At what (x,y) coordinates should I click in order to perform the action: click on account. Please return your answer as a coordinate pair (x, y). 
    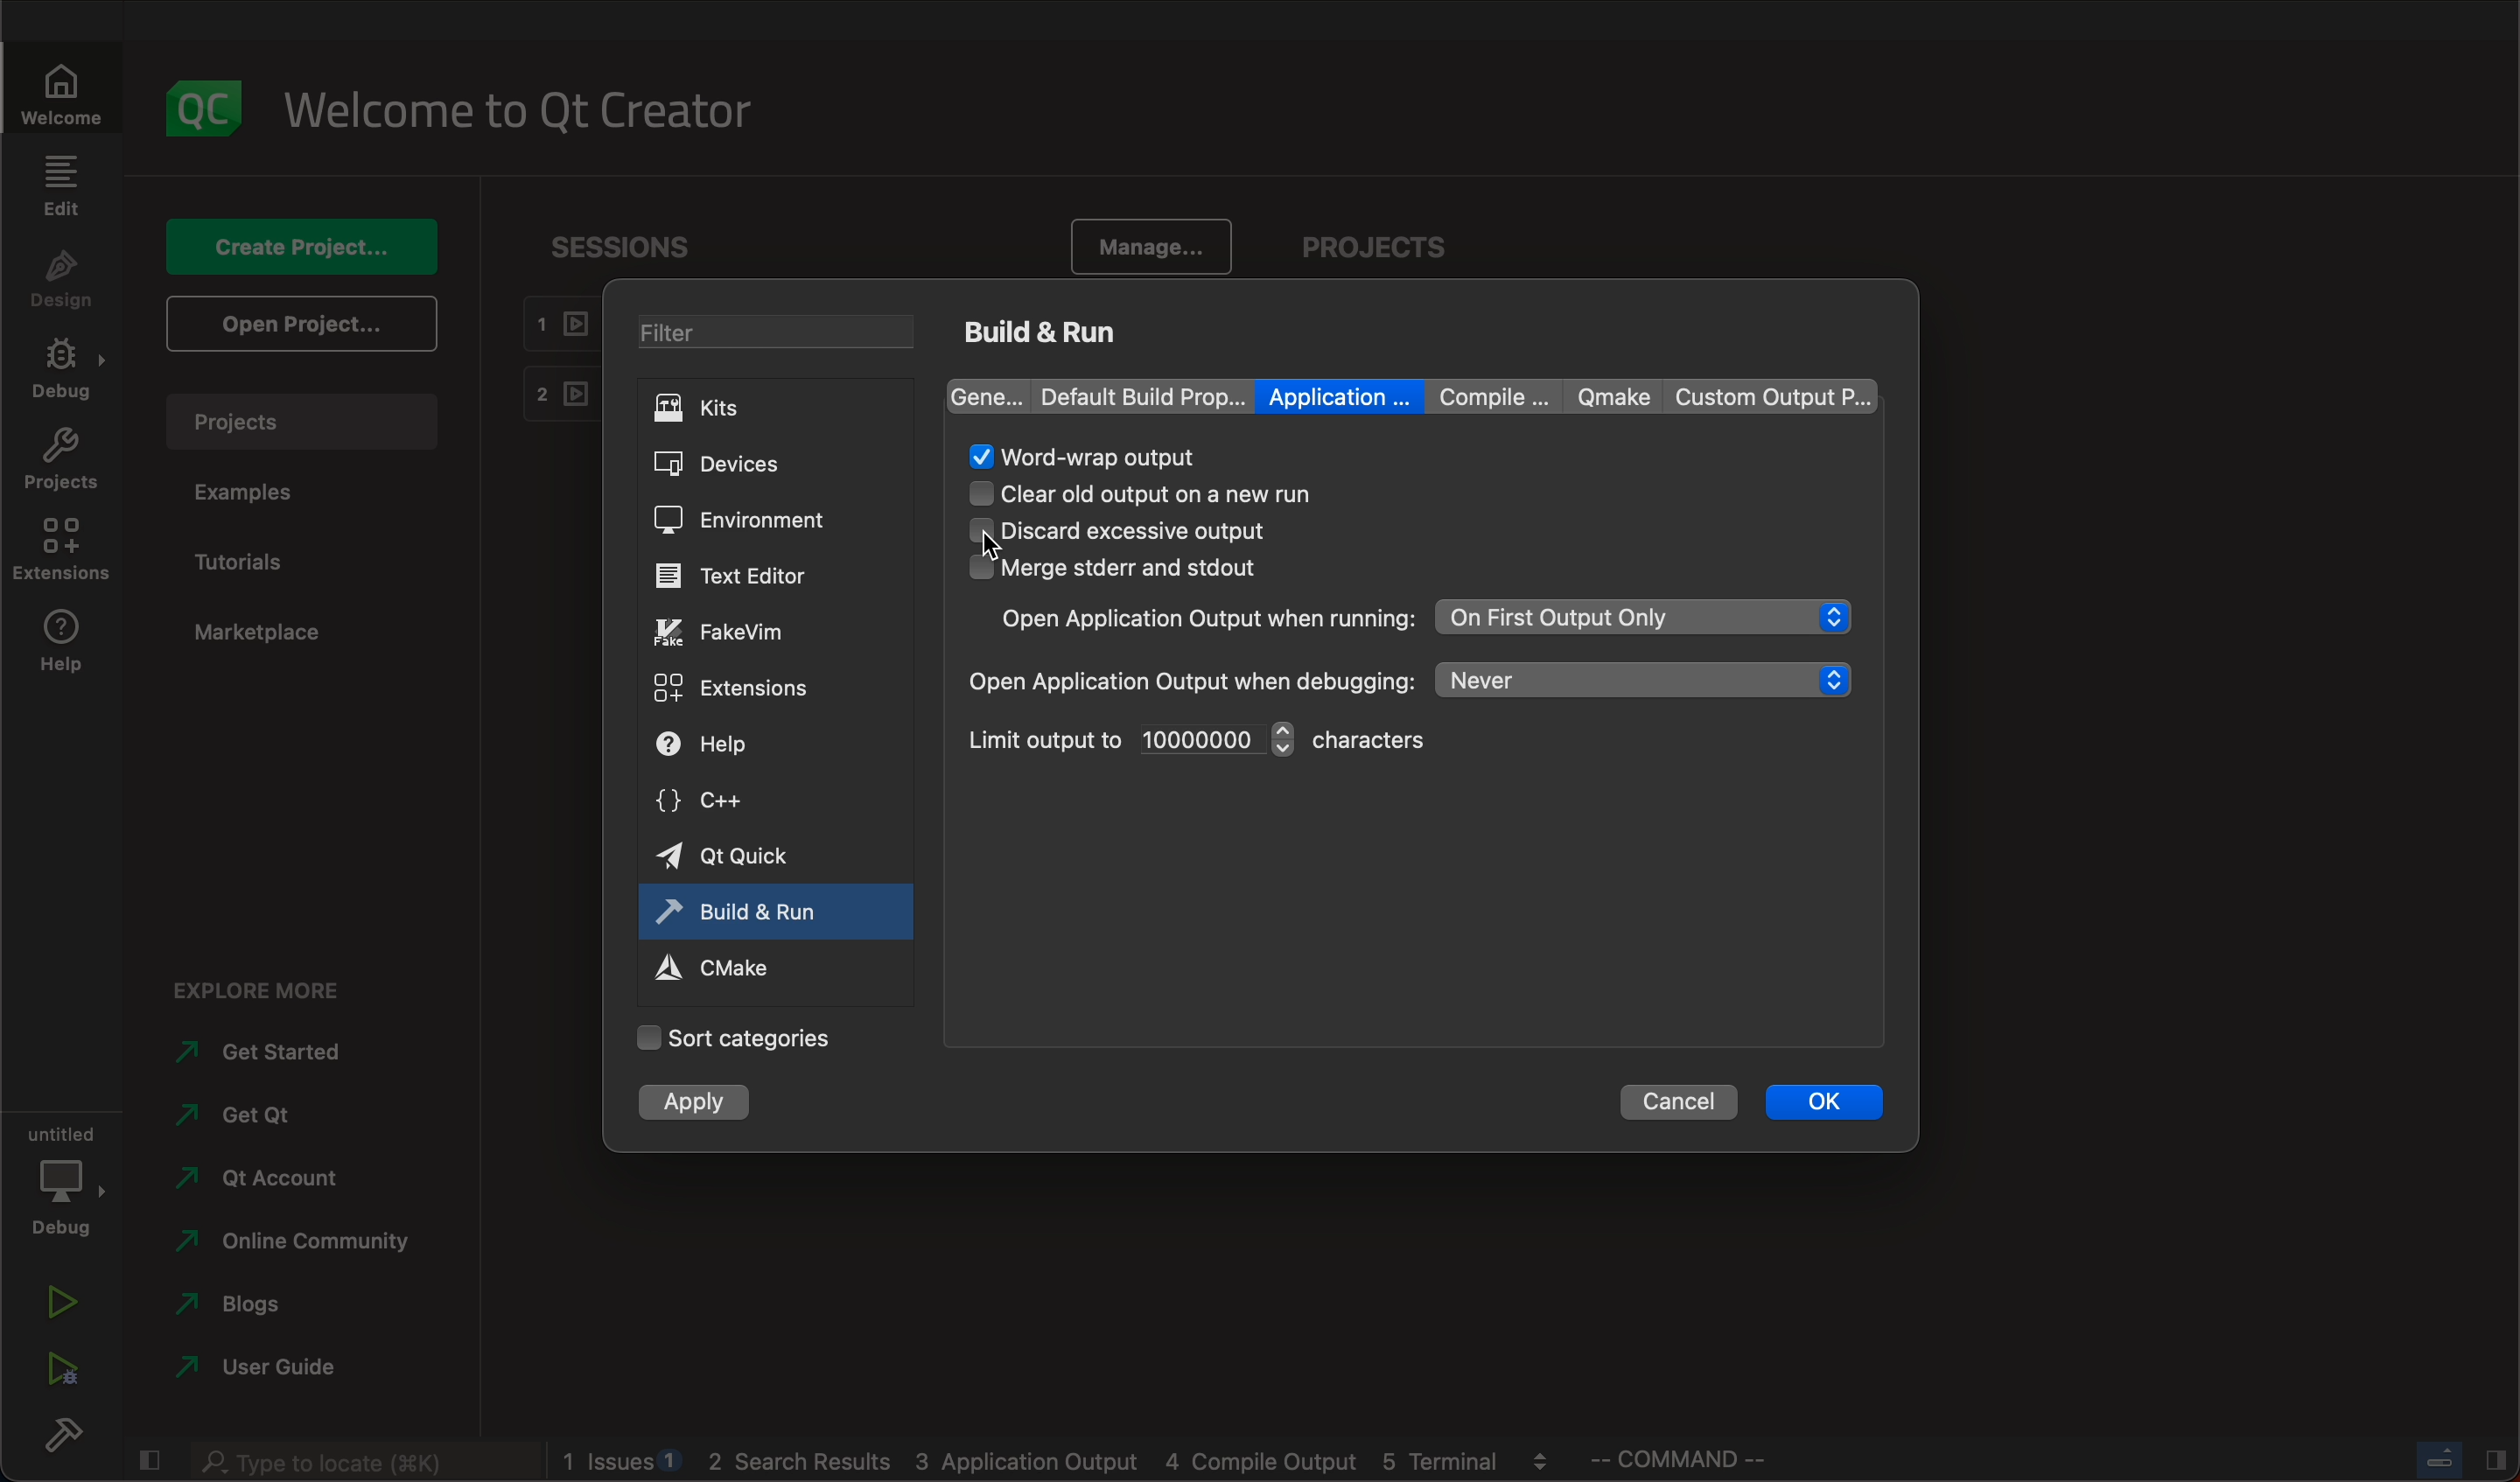
    Looking at the image, I should click on (275, 1178).